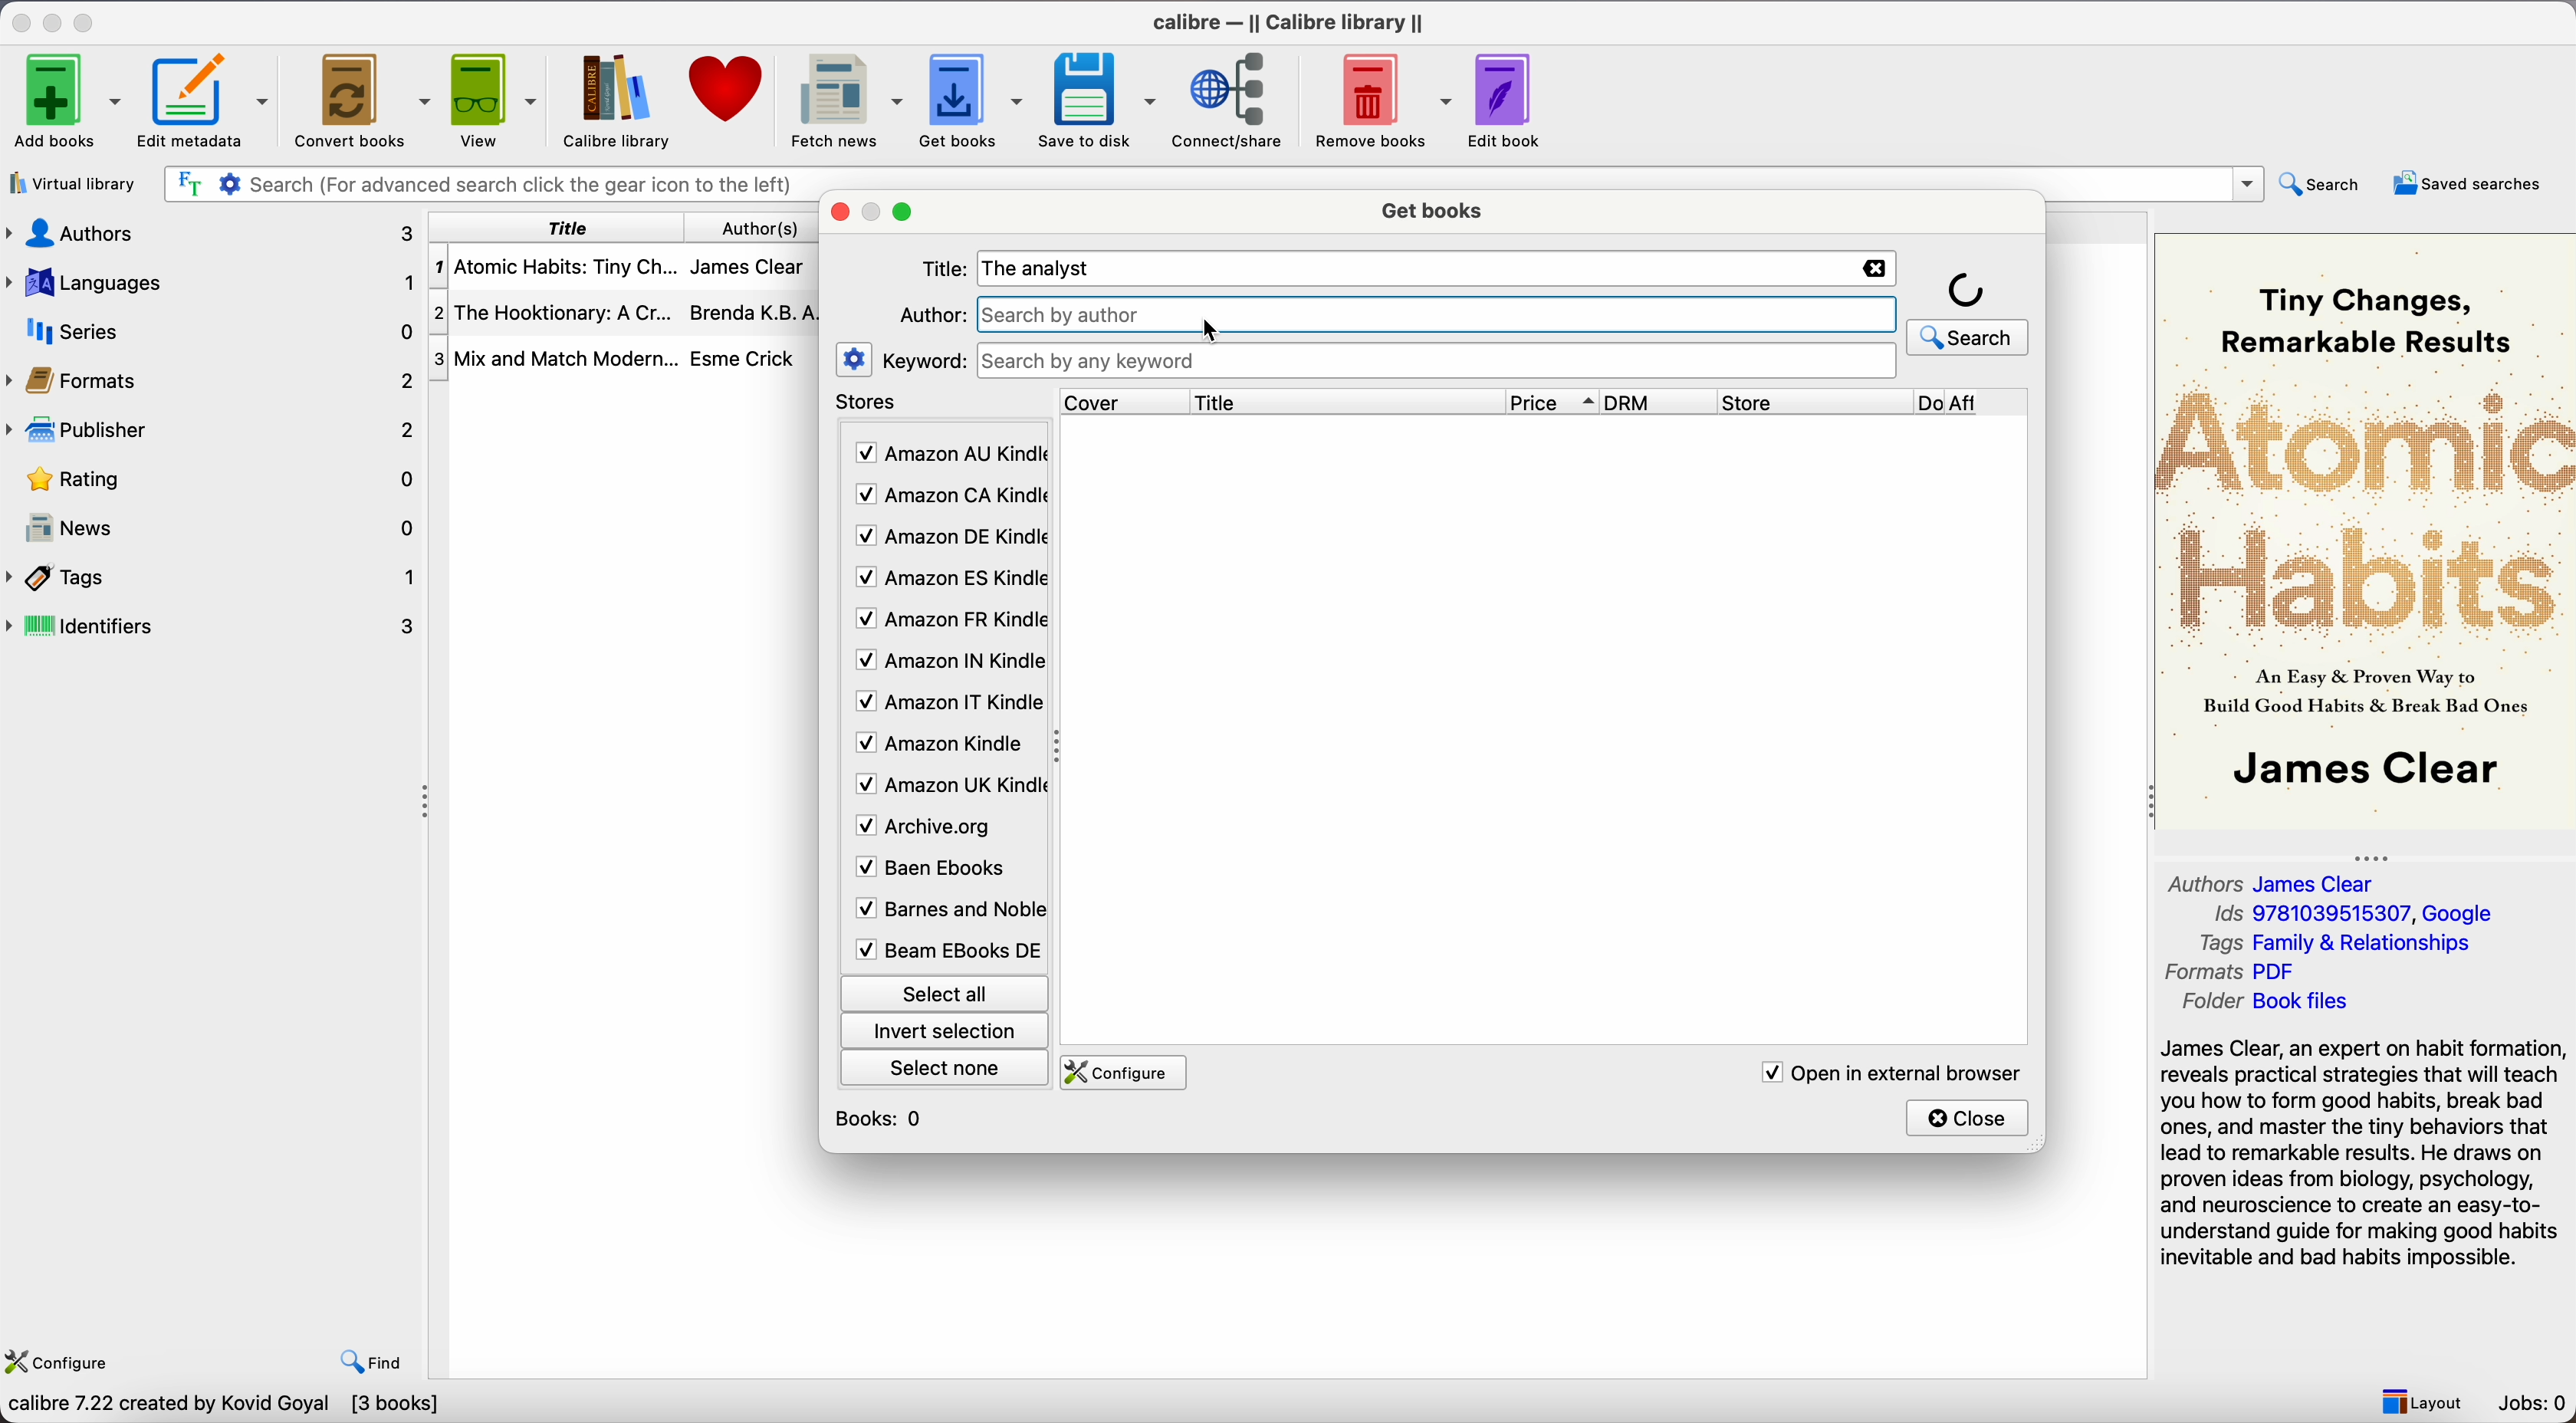 The width and height of the screenshot is (2576, 1423). I want to click on Atomic Habits: Tiny Ch..., so click(560, 267).